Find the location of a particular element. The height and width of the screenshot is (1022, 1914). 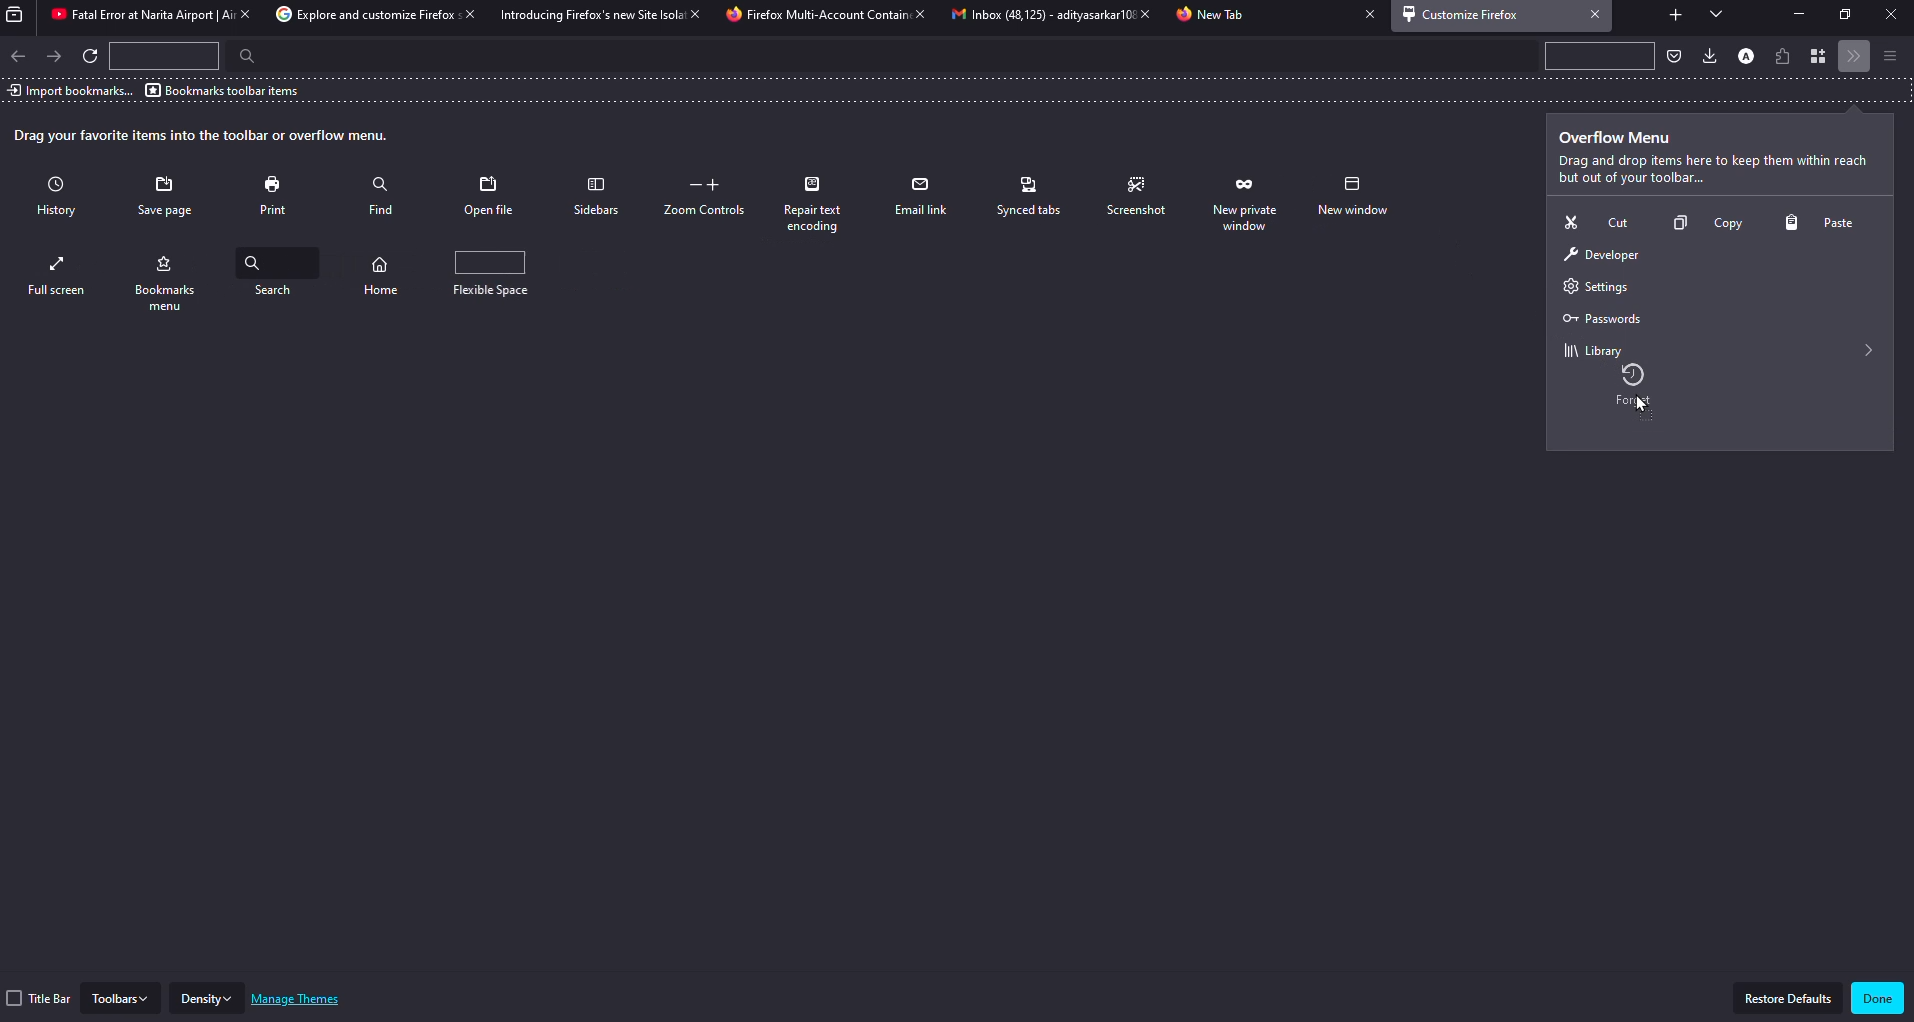

maximize is located at coordinates (1846, 15).